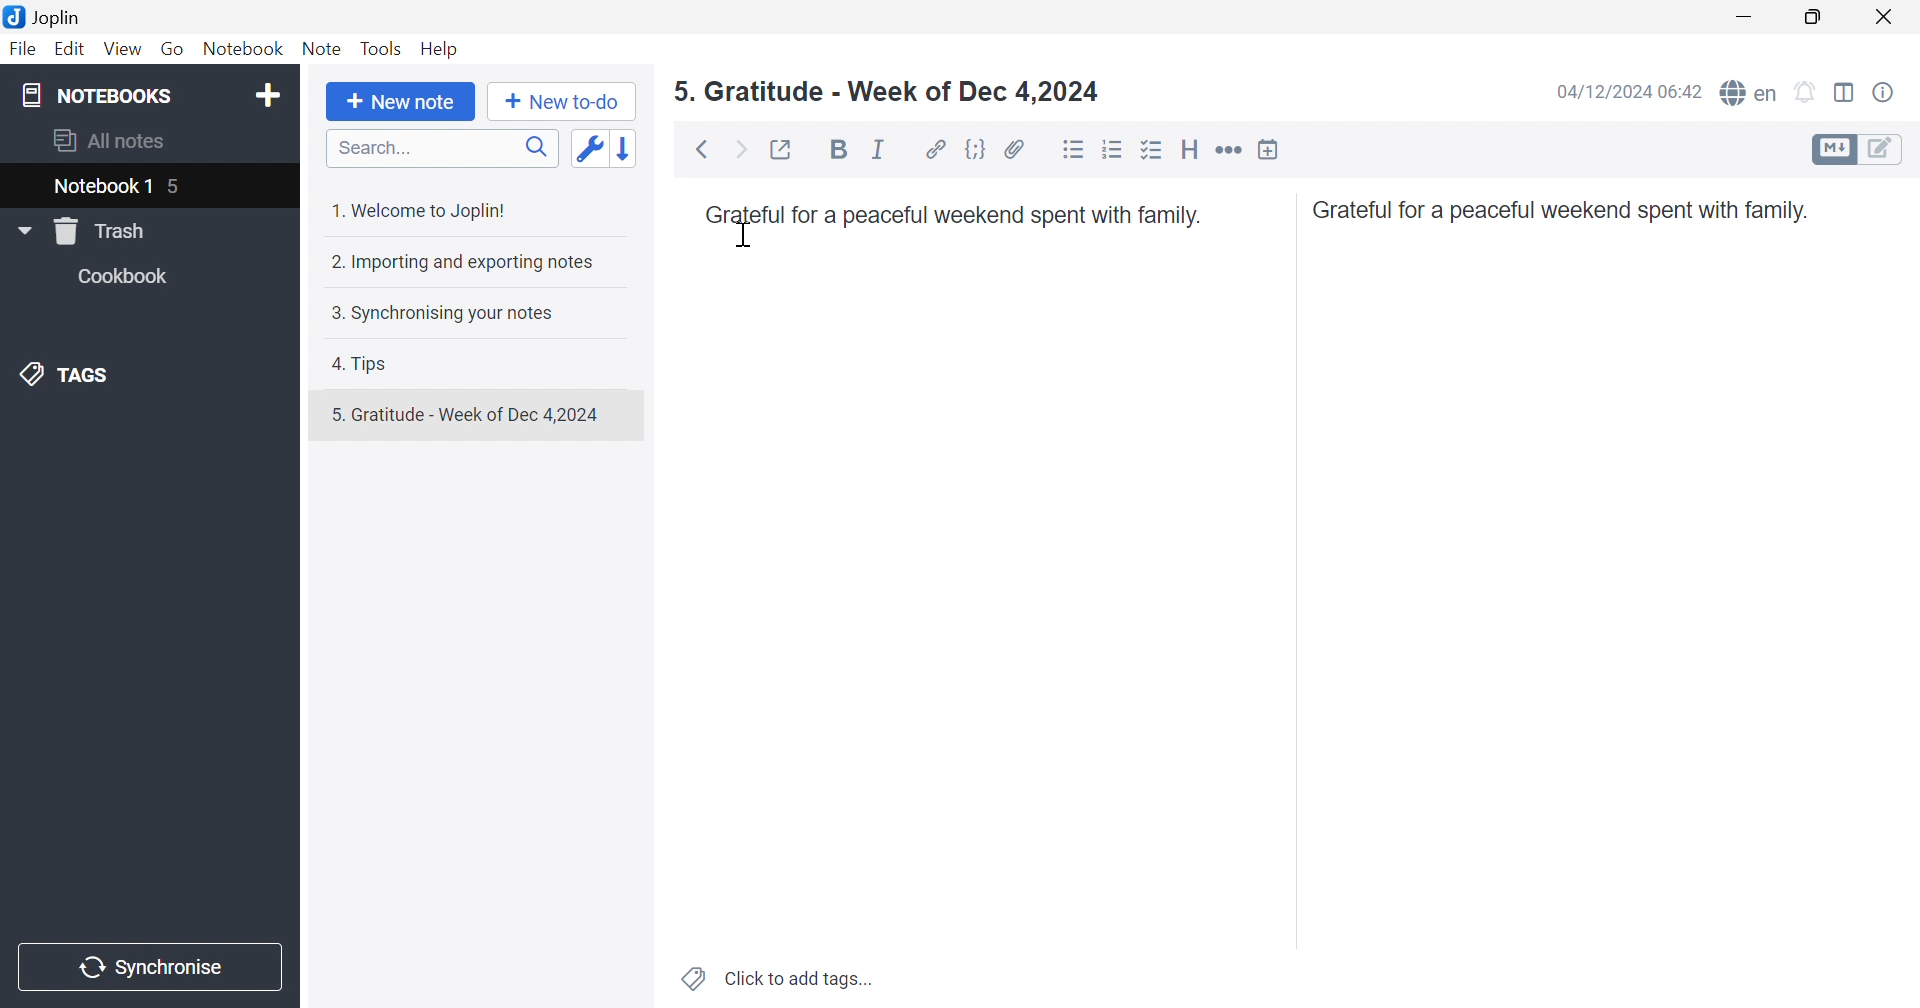 The width and height of the screenshot is (1920, 1008). Describe the element at coordinates (1193, 148) in the screenshot. I see `Heading` at that location.